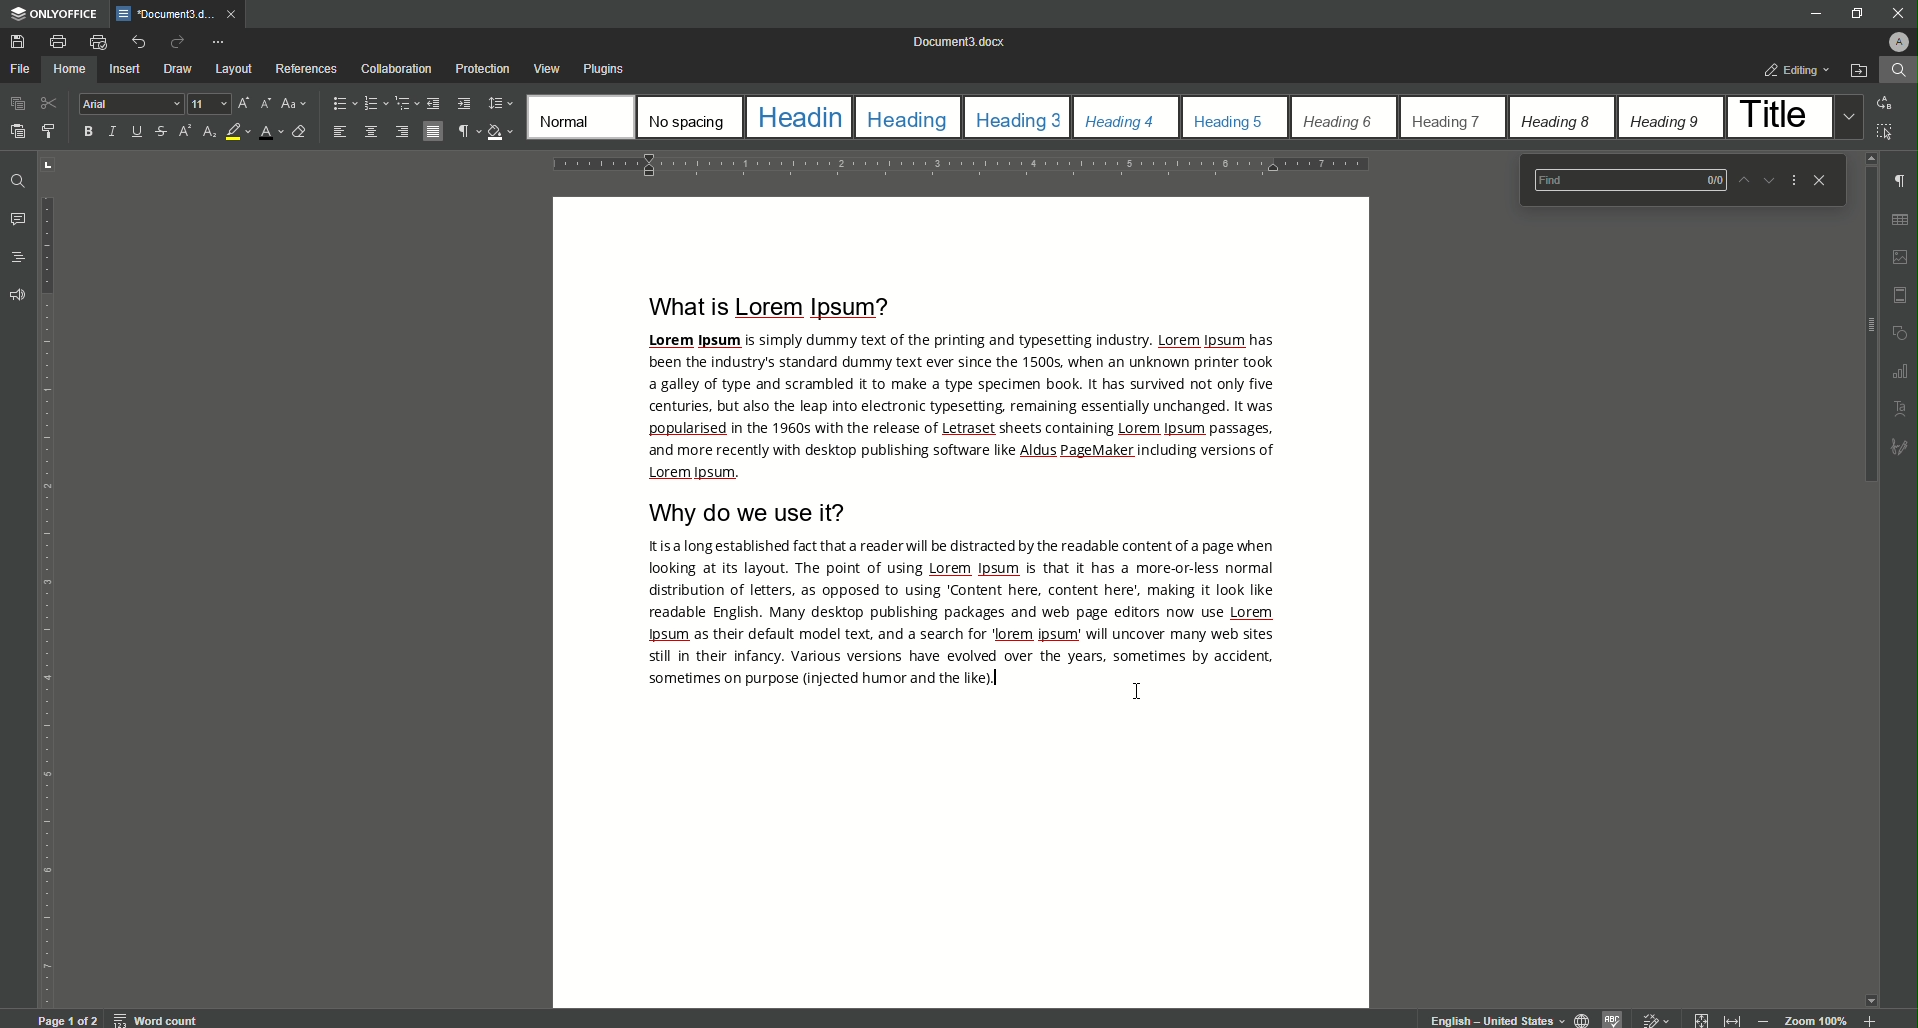 The width and height of the screenshot is (1918, 1028). What do you see at coordinates (236, 132) in the screenshot?
I see `Highlight Color` at bounding box center [236, 132].